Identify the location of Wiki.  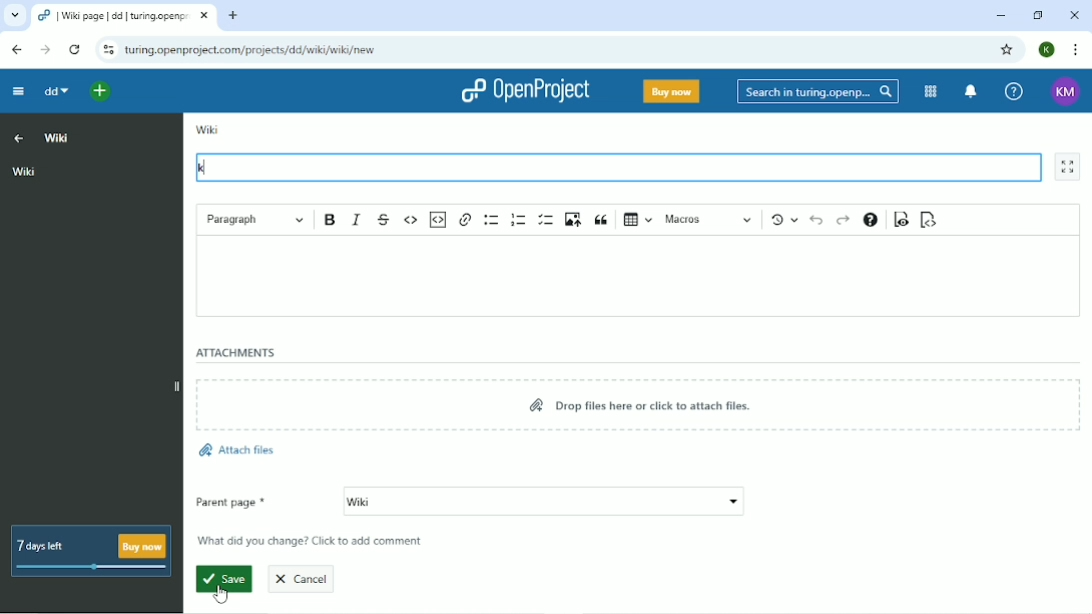
(57, 136).